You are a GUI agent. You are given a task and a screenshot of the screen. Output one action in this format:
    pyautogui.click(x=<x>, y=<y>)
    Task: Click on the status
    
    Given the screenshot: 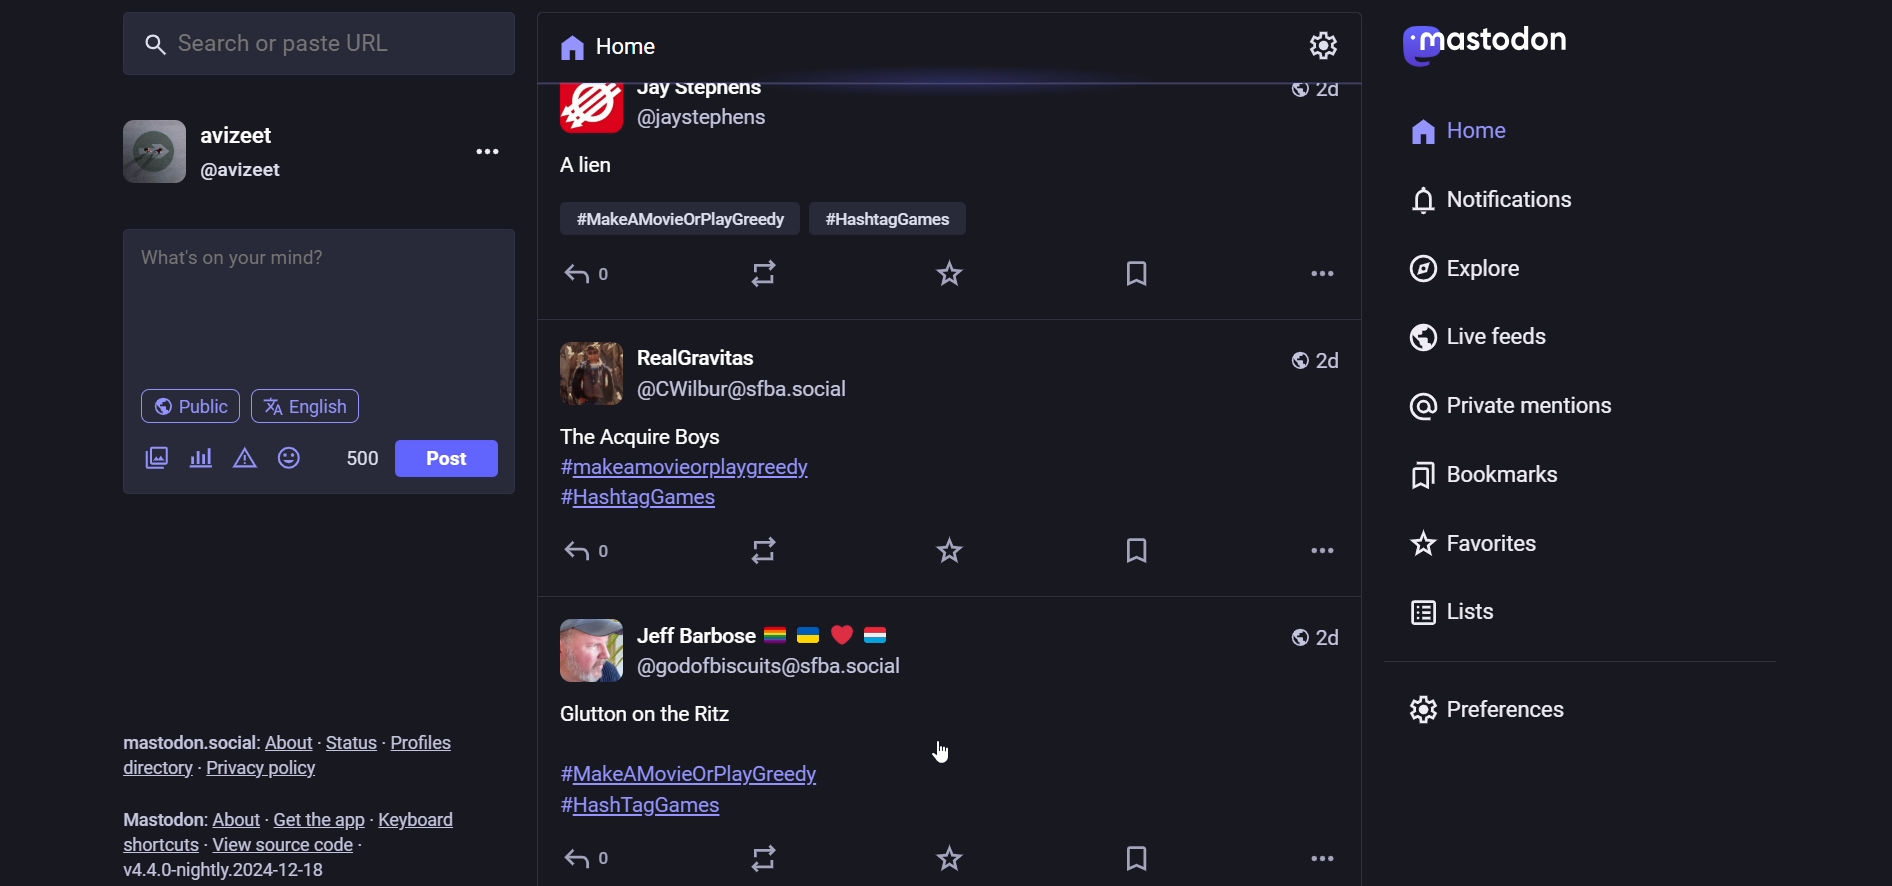 What is the action you would take?
    pyautogui.click(x=349, y=744)
    